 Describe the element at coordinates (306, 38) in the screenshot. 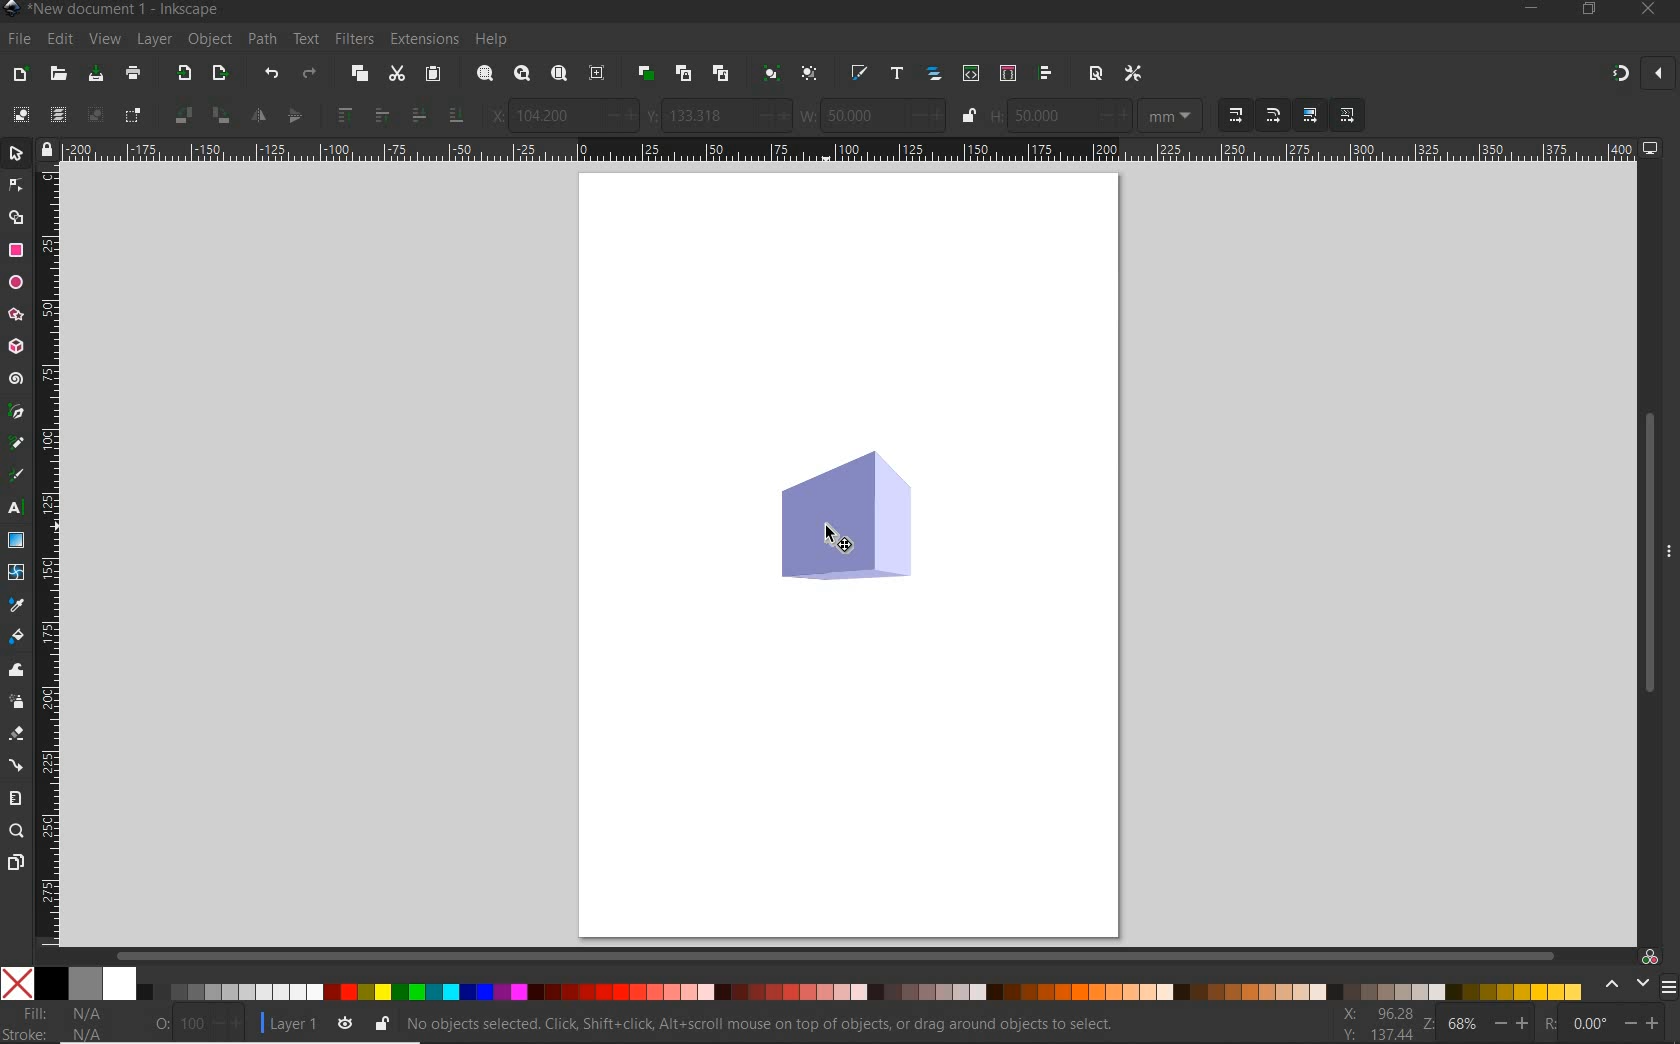

I see `text` at that location.